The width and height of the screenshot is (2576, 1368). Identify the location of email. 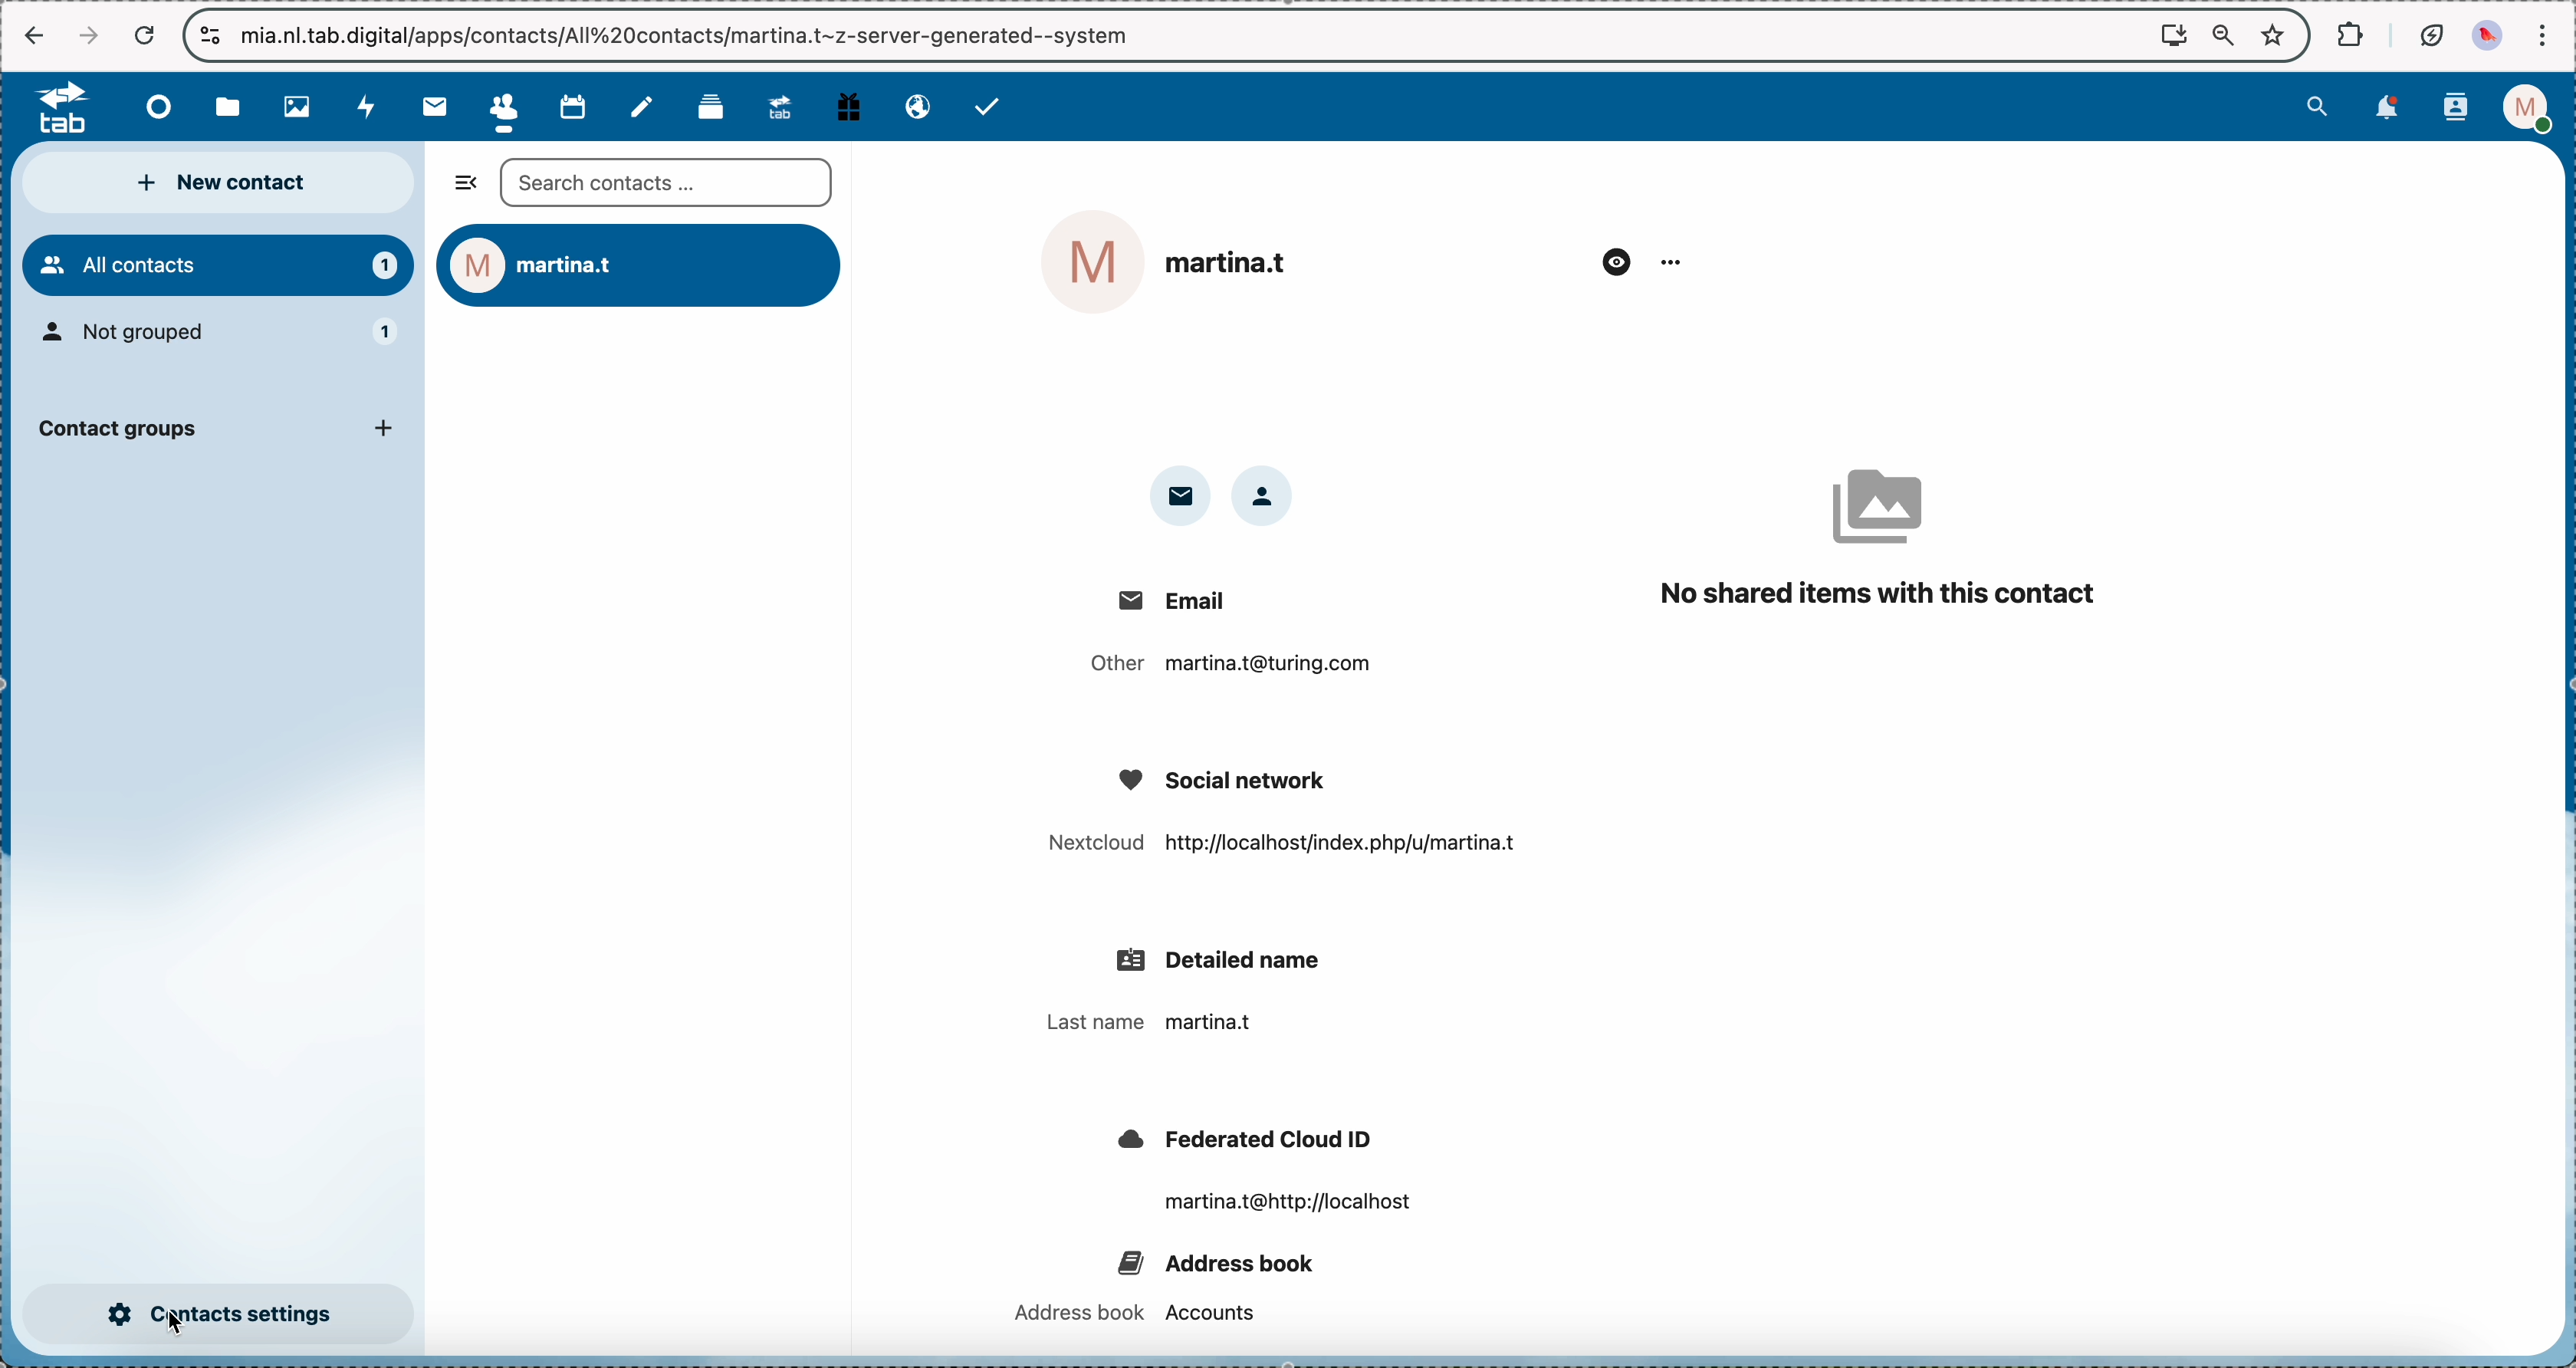
(1182, 496).